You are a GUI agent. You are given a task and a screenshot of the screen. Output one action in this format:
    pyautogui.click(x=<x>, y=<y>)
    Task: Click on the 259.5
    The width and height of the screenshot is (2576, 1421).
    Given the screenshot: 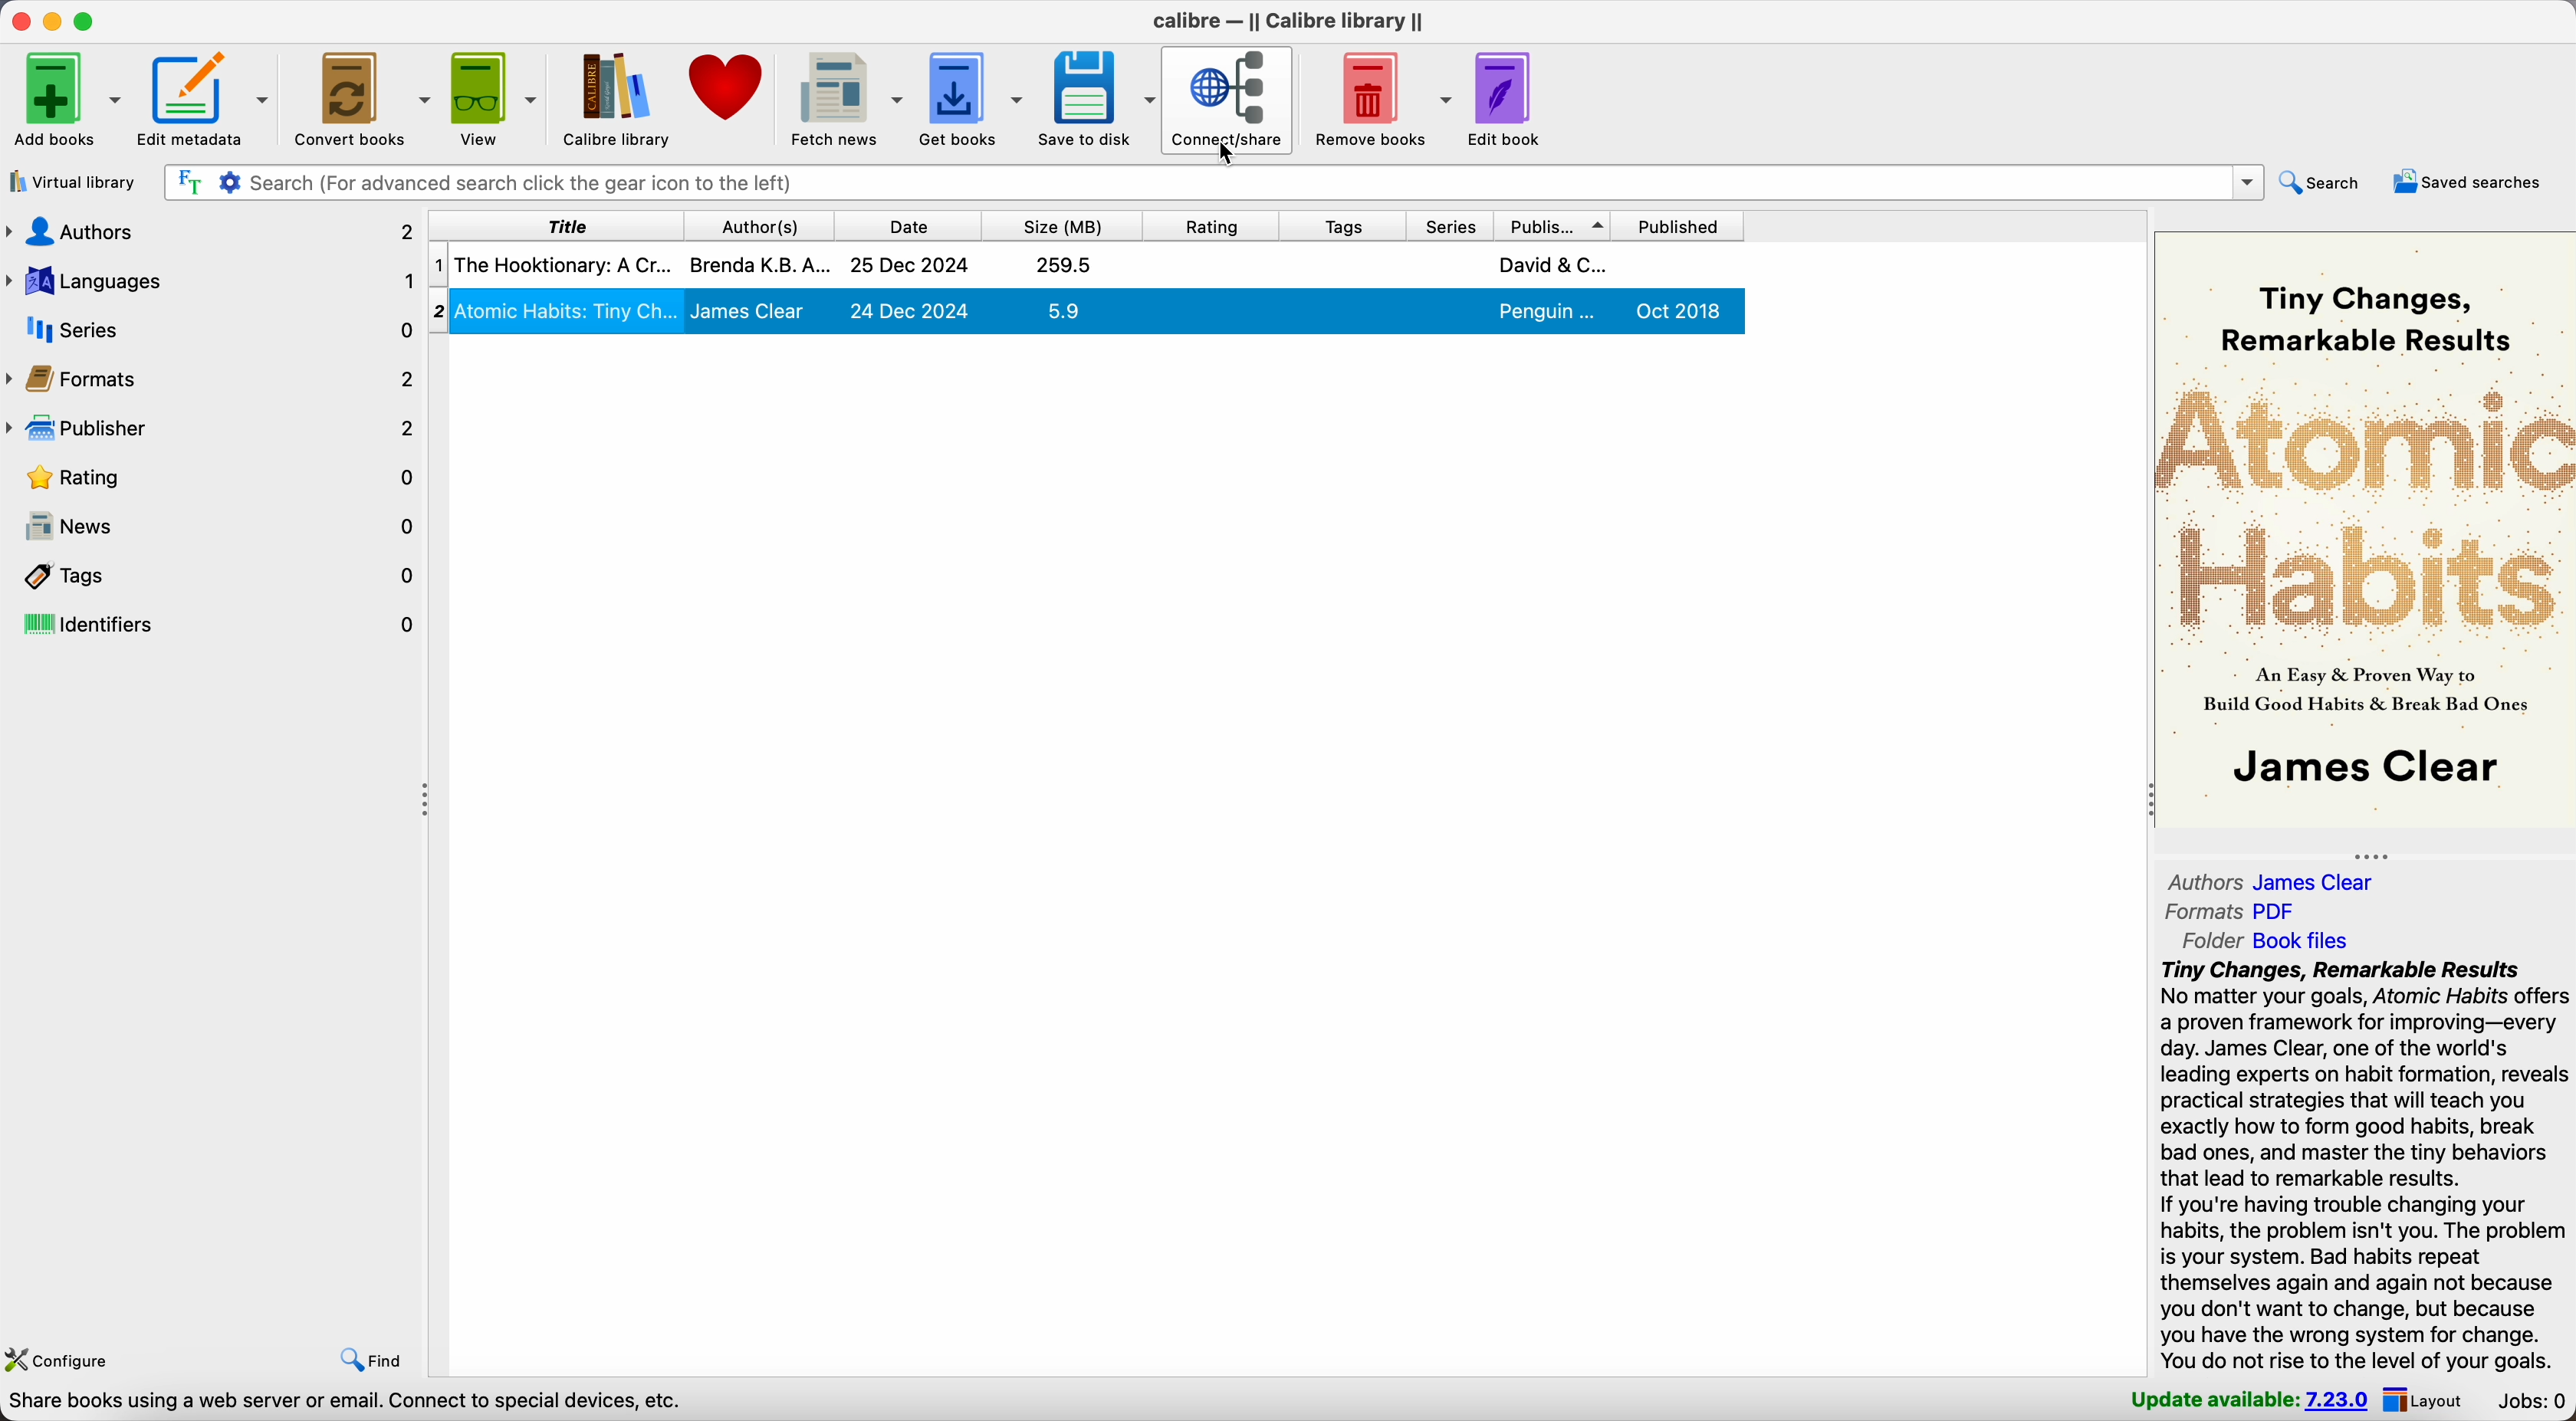 What is the action you would take?
    pyautogui.click(x=1065, y=264)
    